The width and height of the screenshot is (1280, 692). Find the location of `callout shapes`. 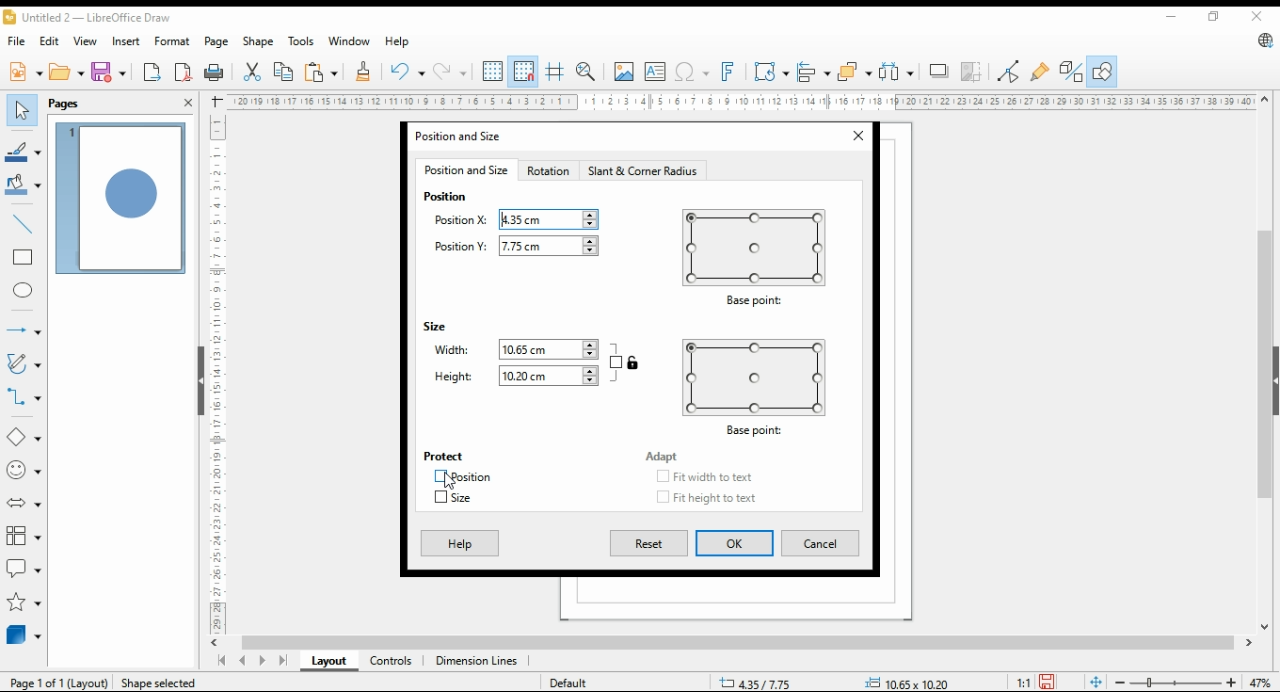

callout shapes is located at coordinates (21, 566).